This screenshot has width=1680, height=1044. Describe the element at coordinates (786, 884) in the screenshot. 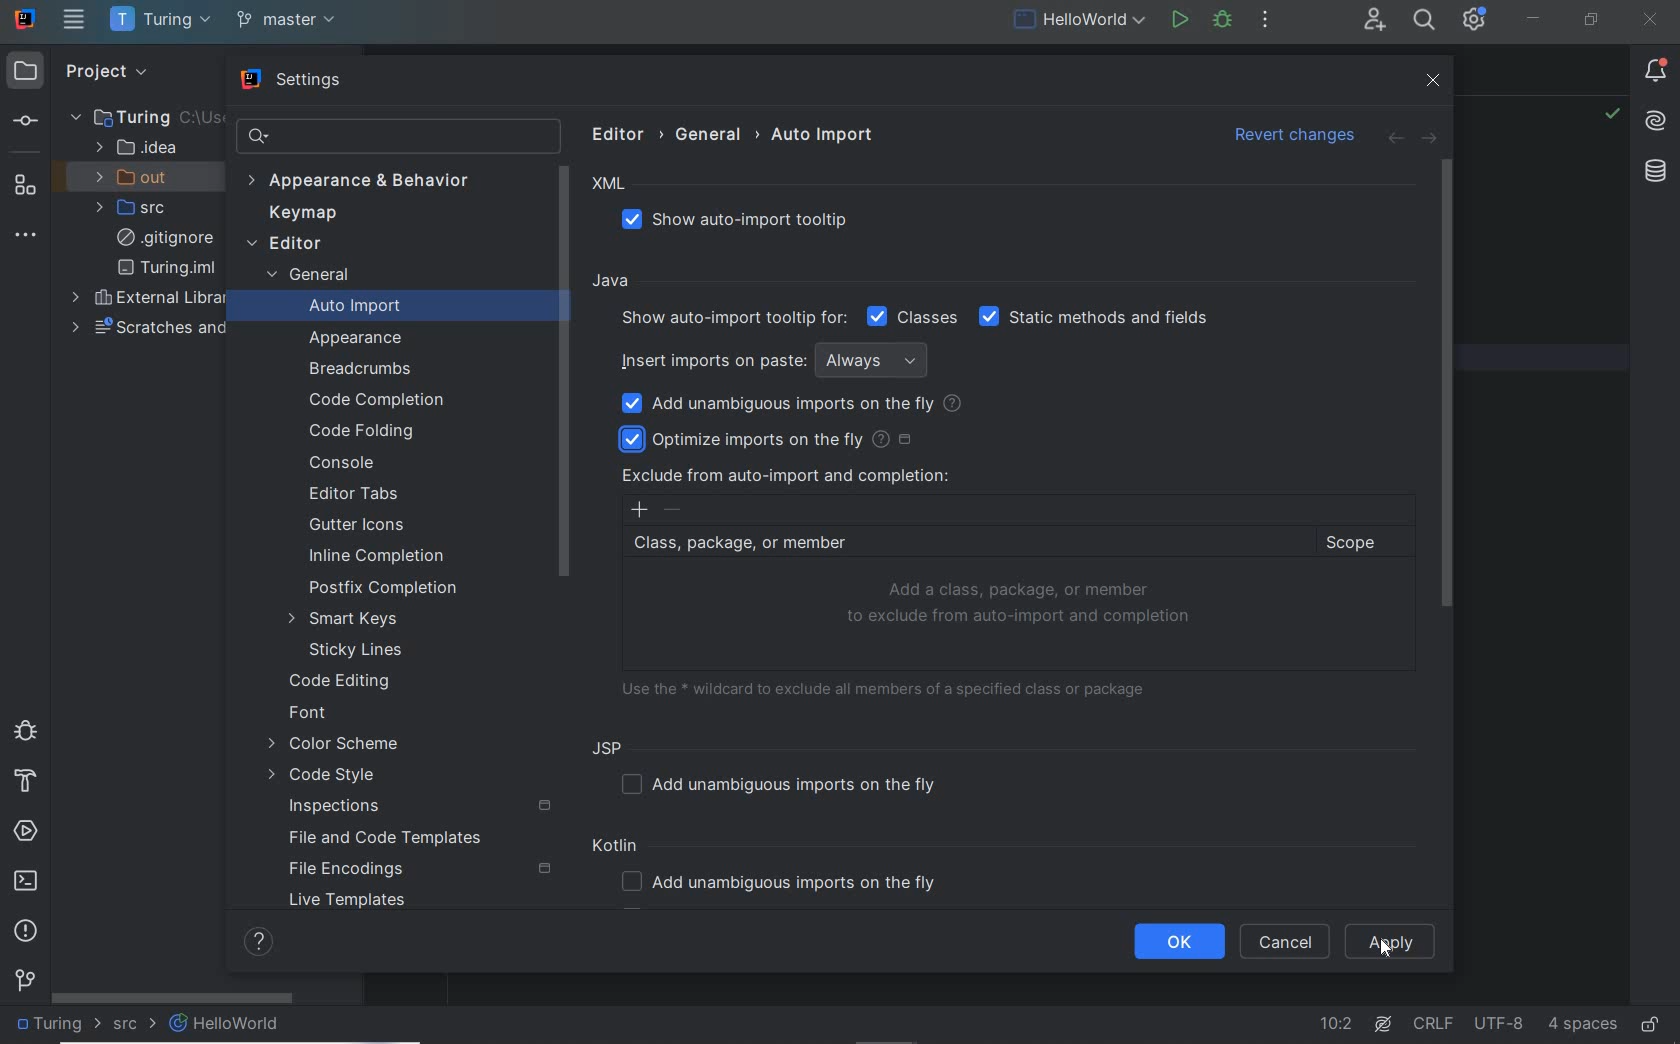

I see `ADD UNAMBIGUOUS IMPORTS ON THE FLY` at that location.